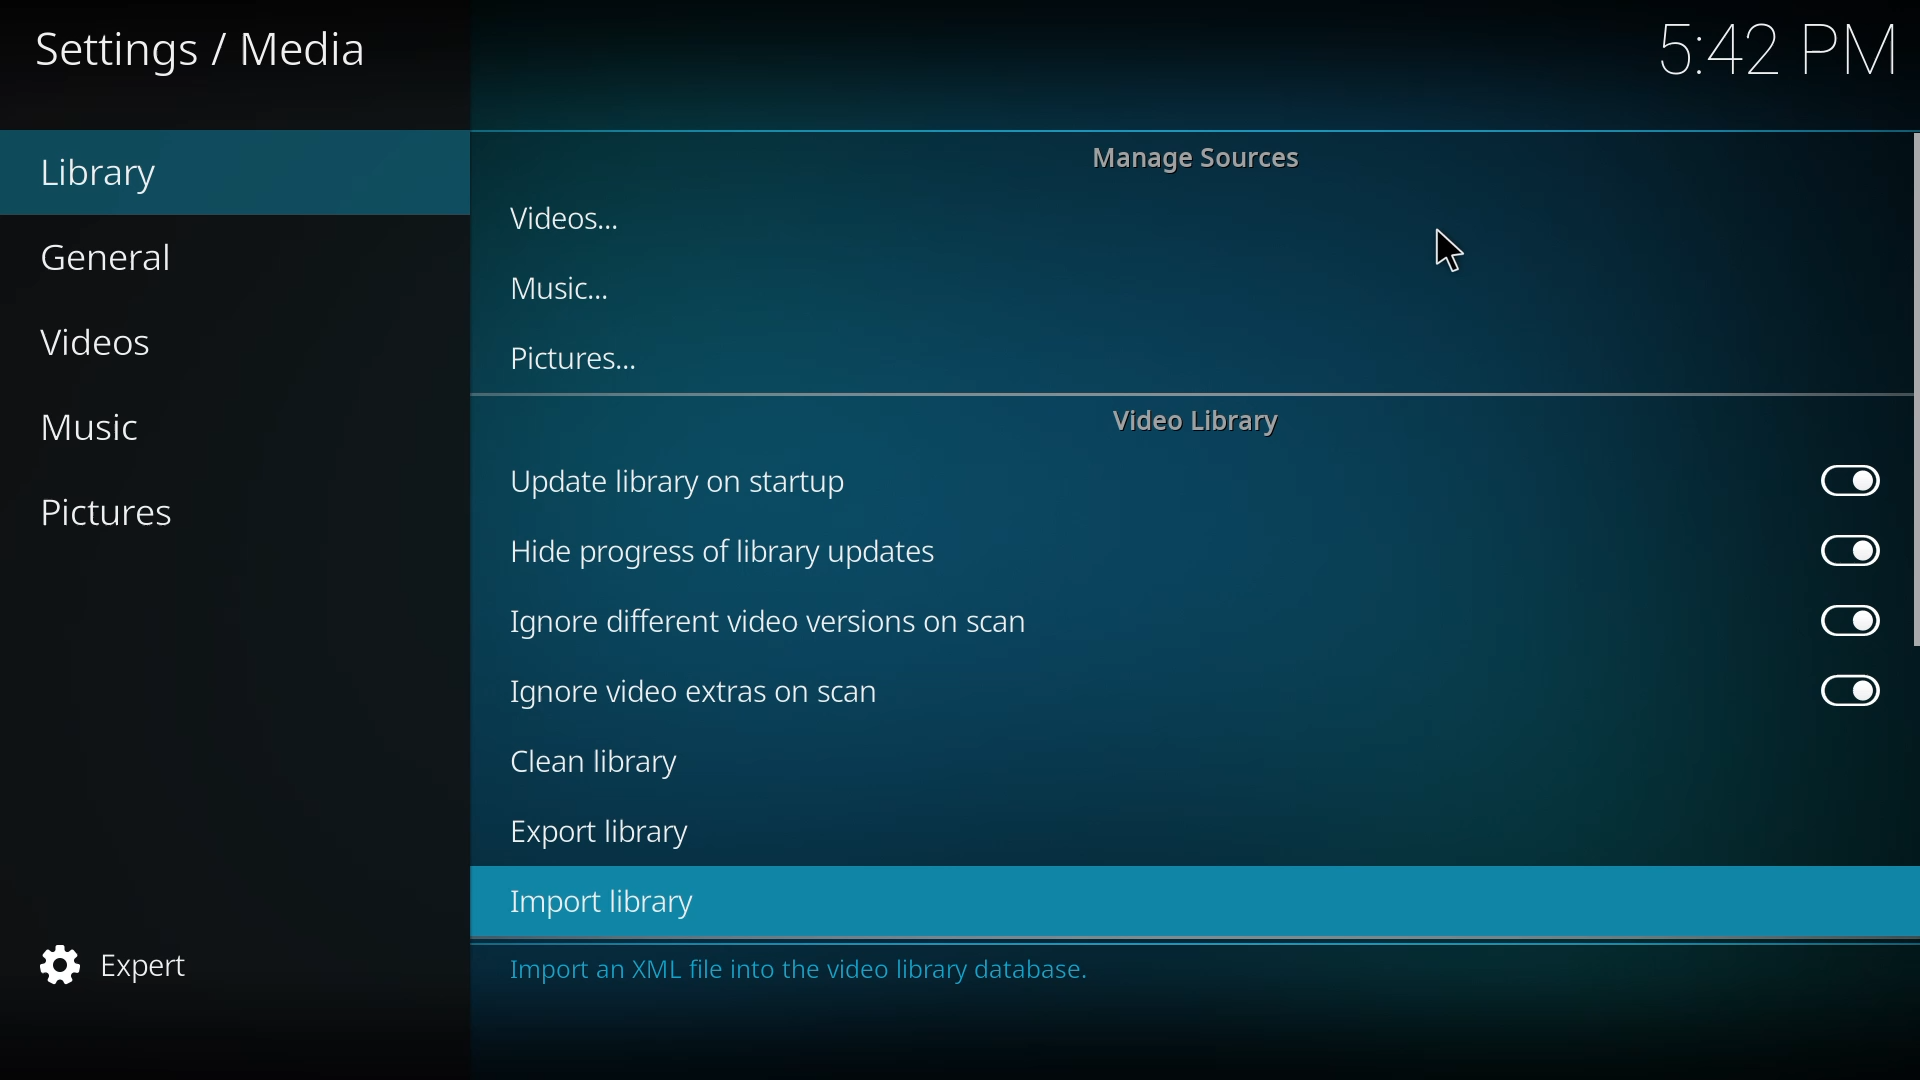 The height and width of the screenshot is (1080, 1920). Describe the element at coordinates (1851, 690) in the screenshot. I see `enabled` at that location.